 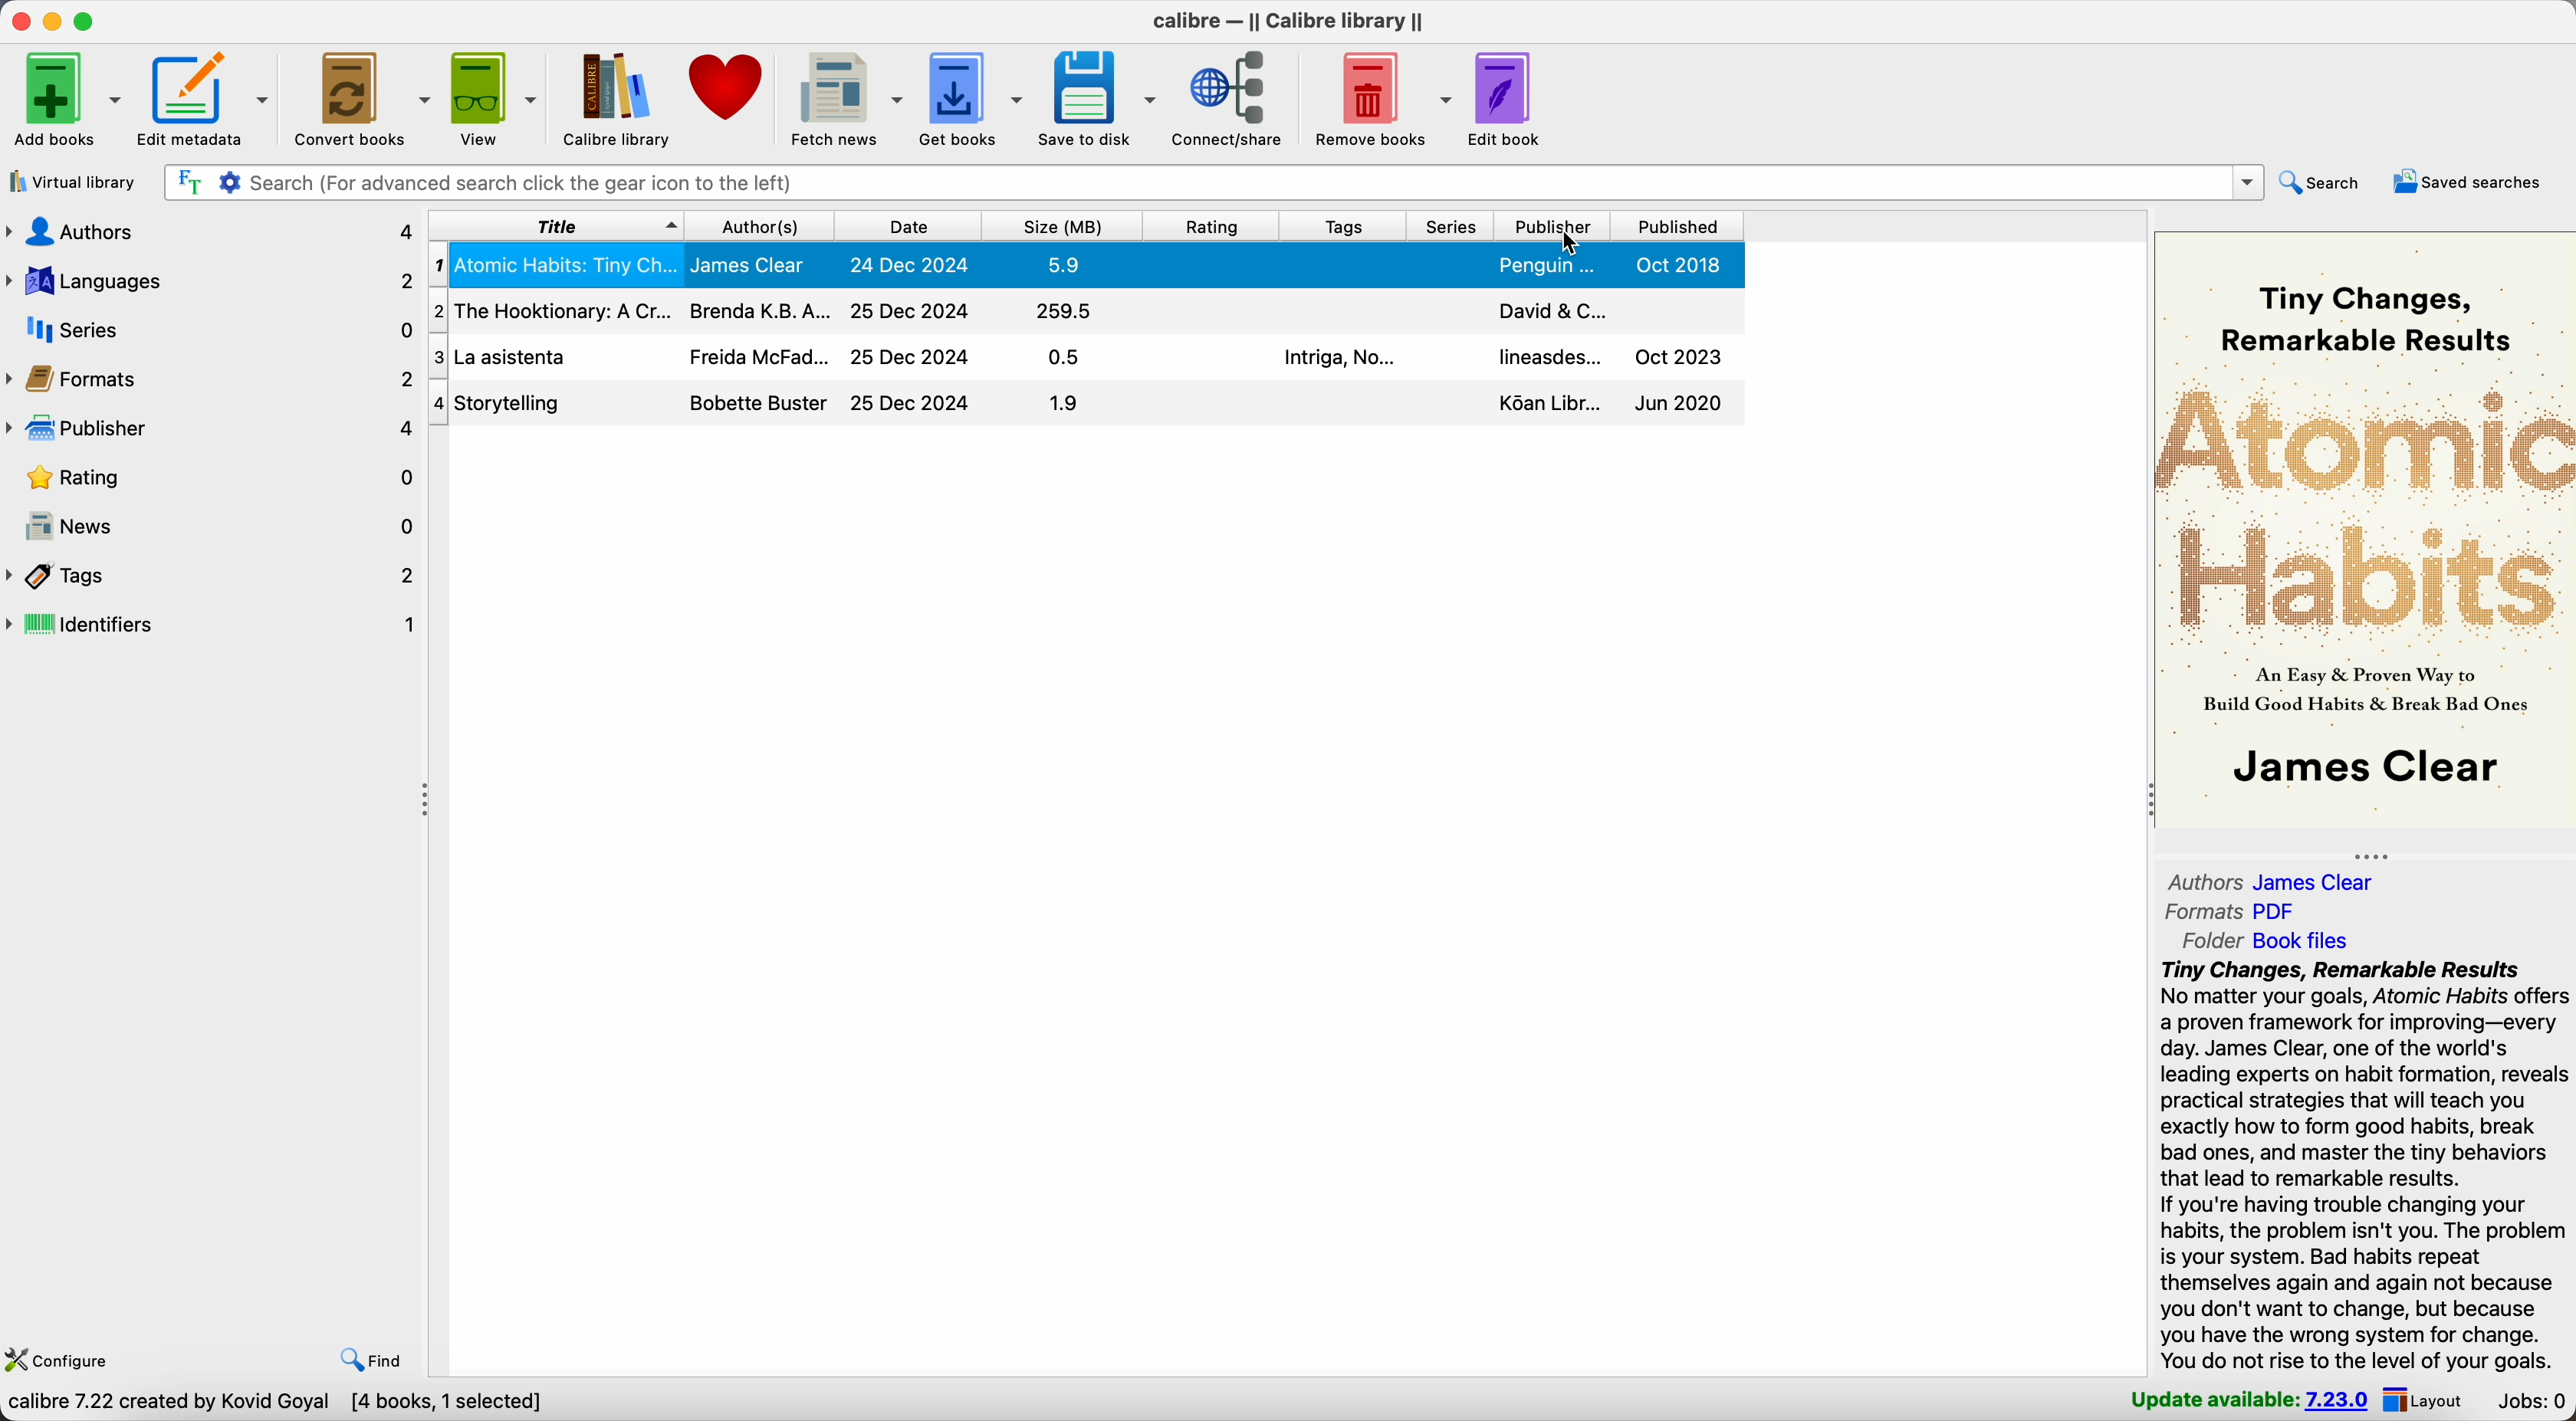 What do you see at coordinates (2360, 1164) in the screenshot?
I see `tiny changes, remarkable results - synopsis` at bounding box center [2360, 1164].